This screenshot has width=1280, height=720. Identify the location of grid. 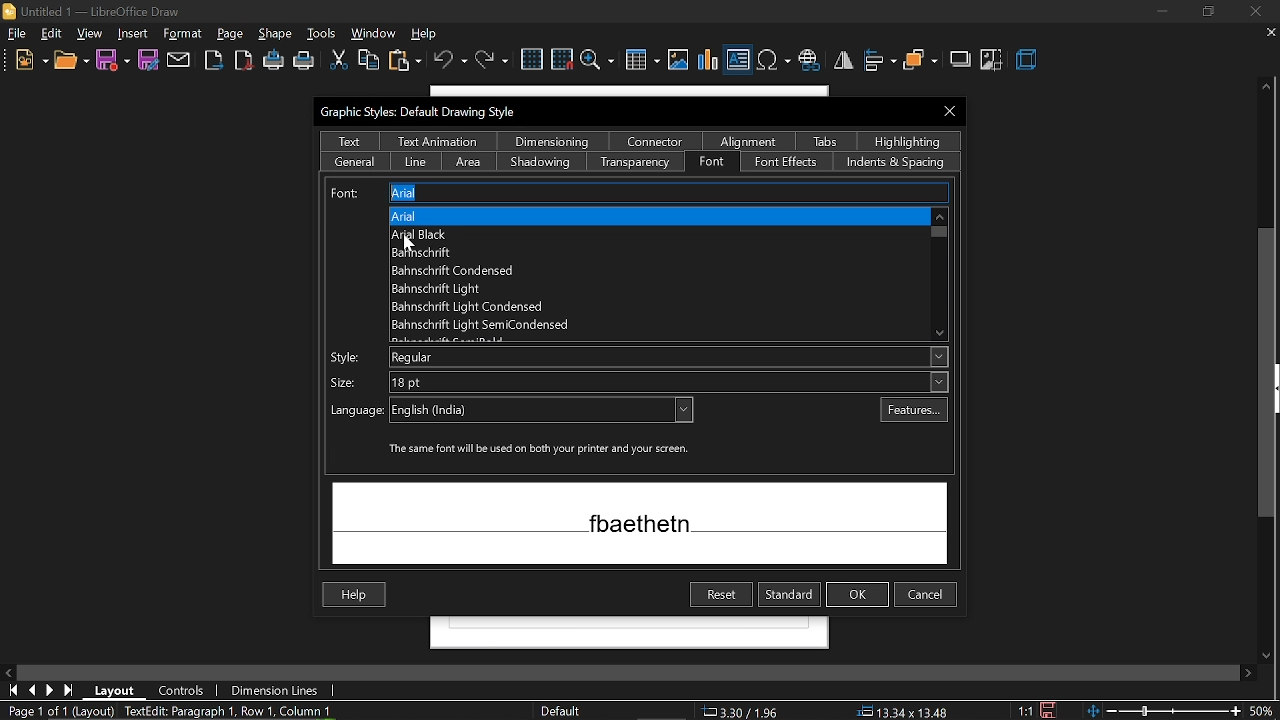
(531, 60).